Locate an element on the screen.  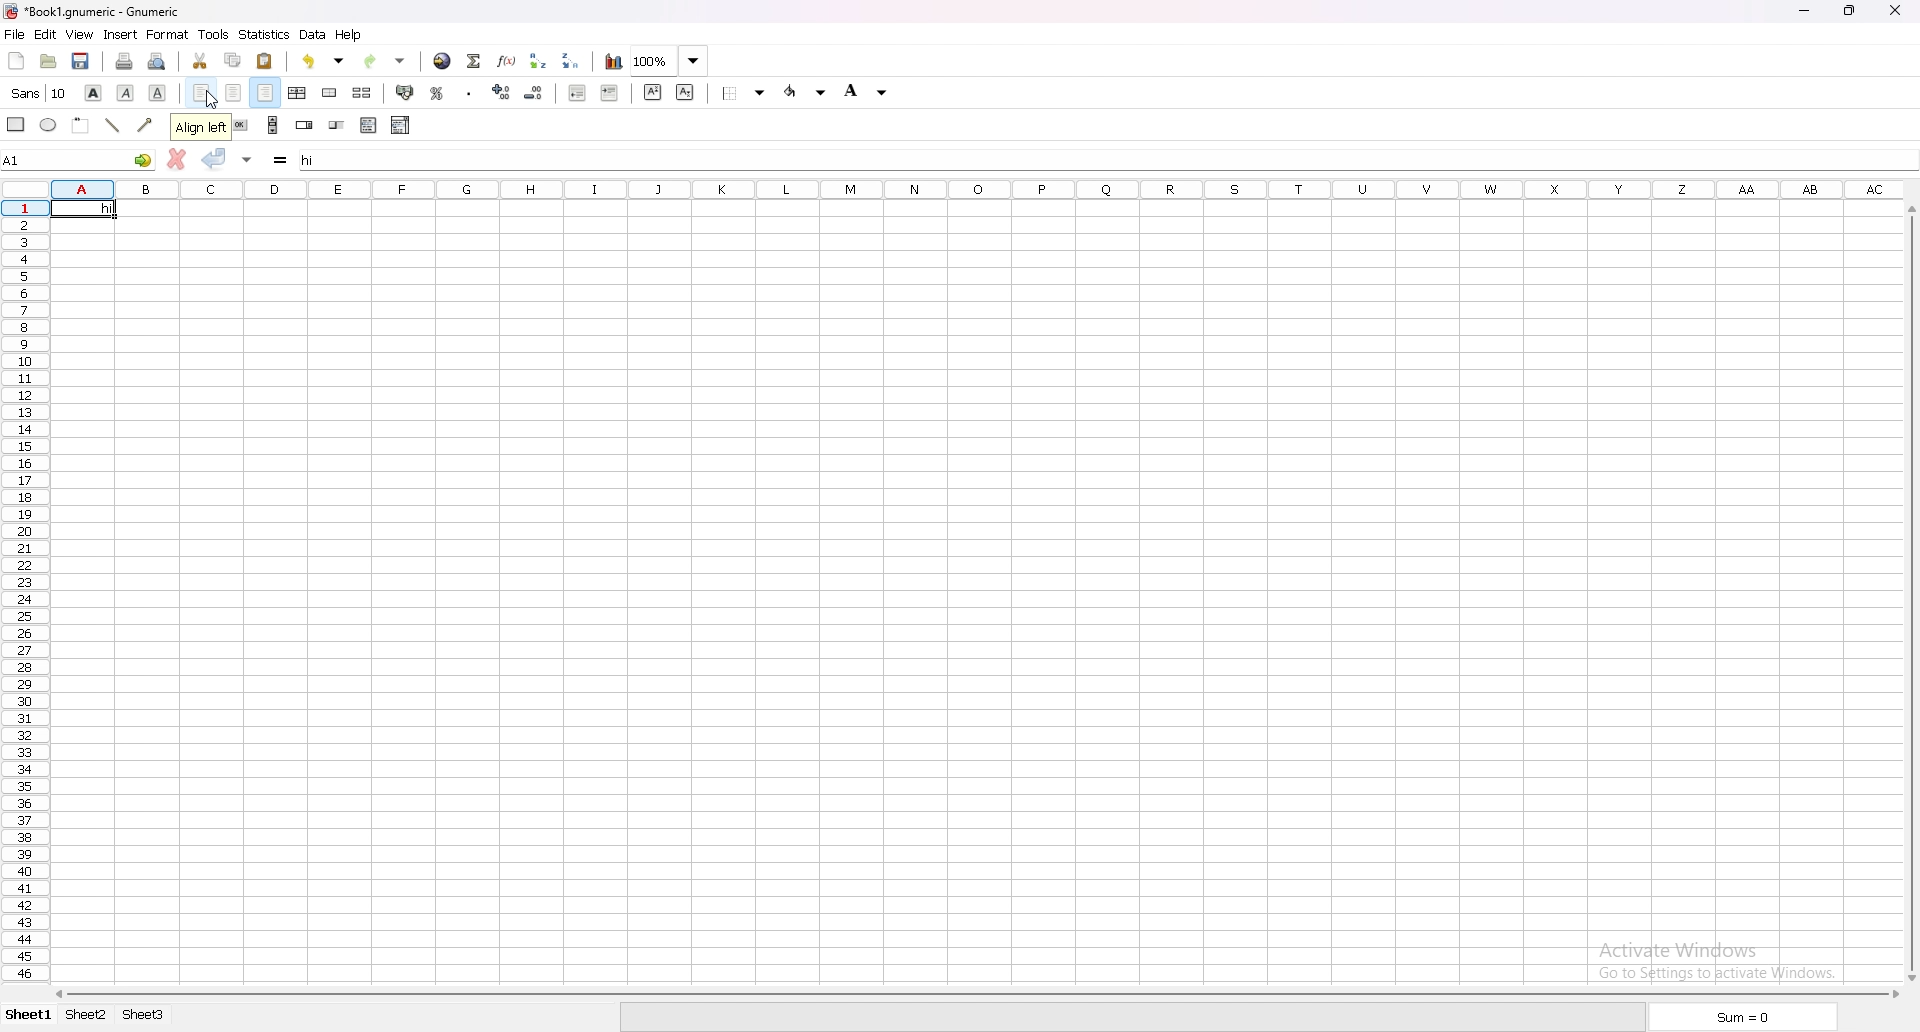
increase decimal point is located at coordinates (534, 92).